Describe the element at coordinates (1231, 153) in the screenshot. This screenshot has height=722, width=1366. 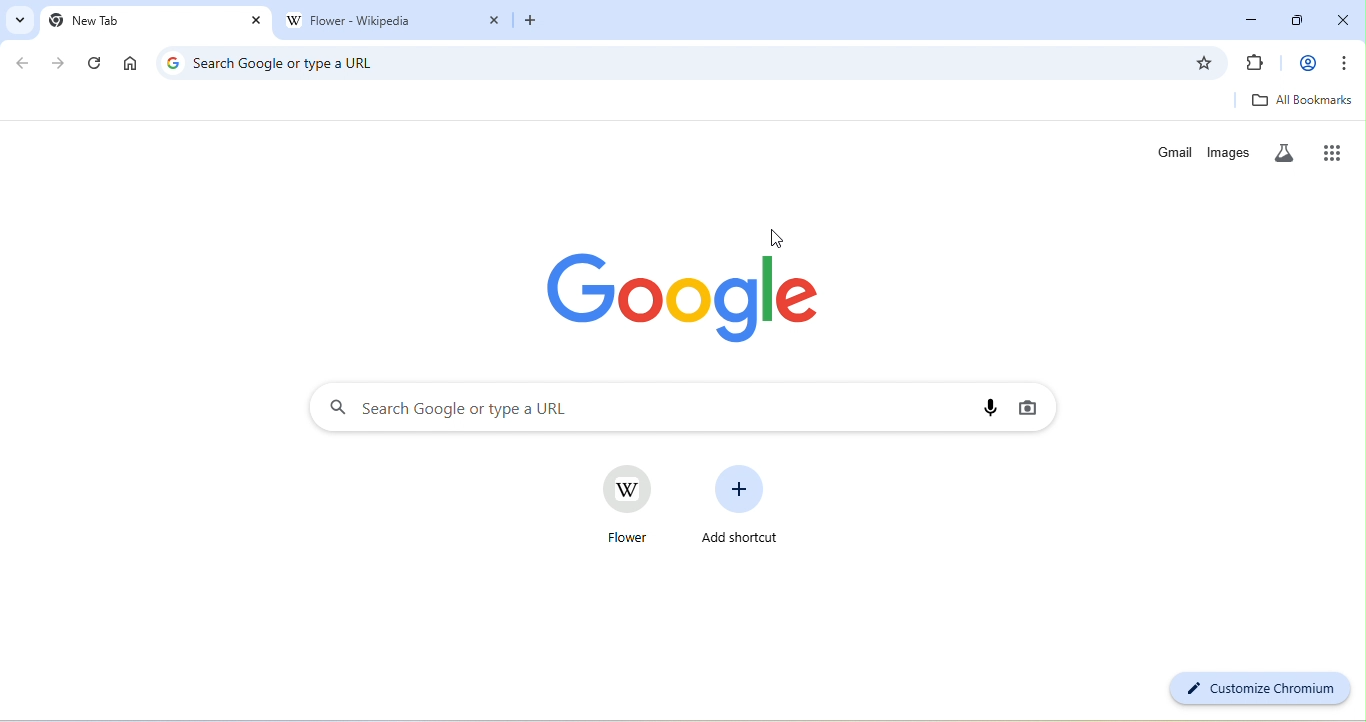
I see `images` at that location.